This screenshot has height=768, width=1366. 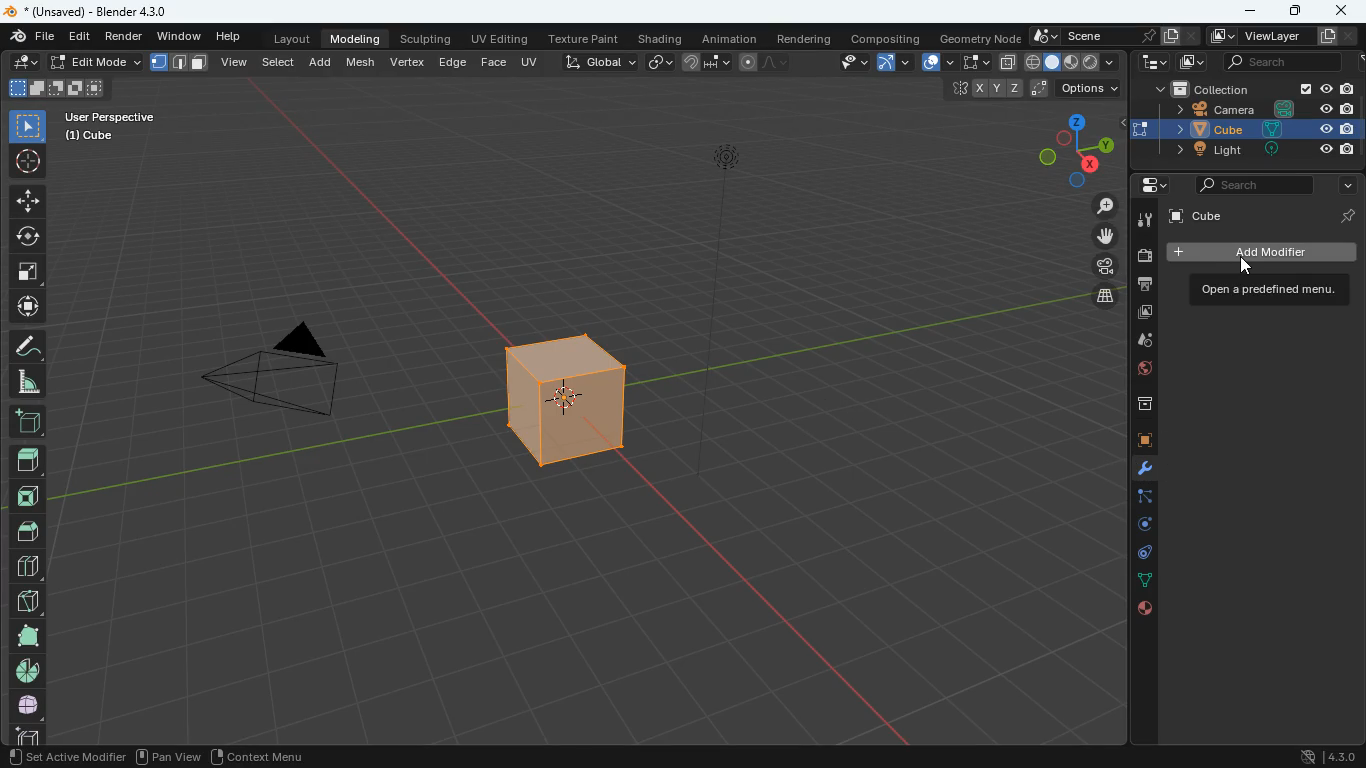 I want to click on add, so click(x=26, y=423).